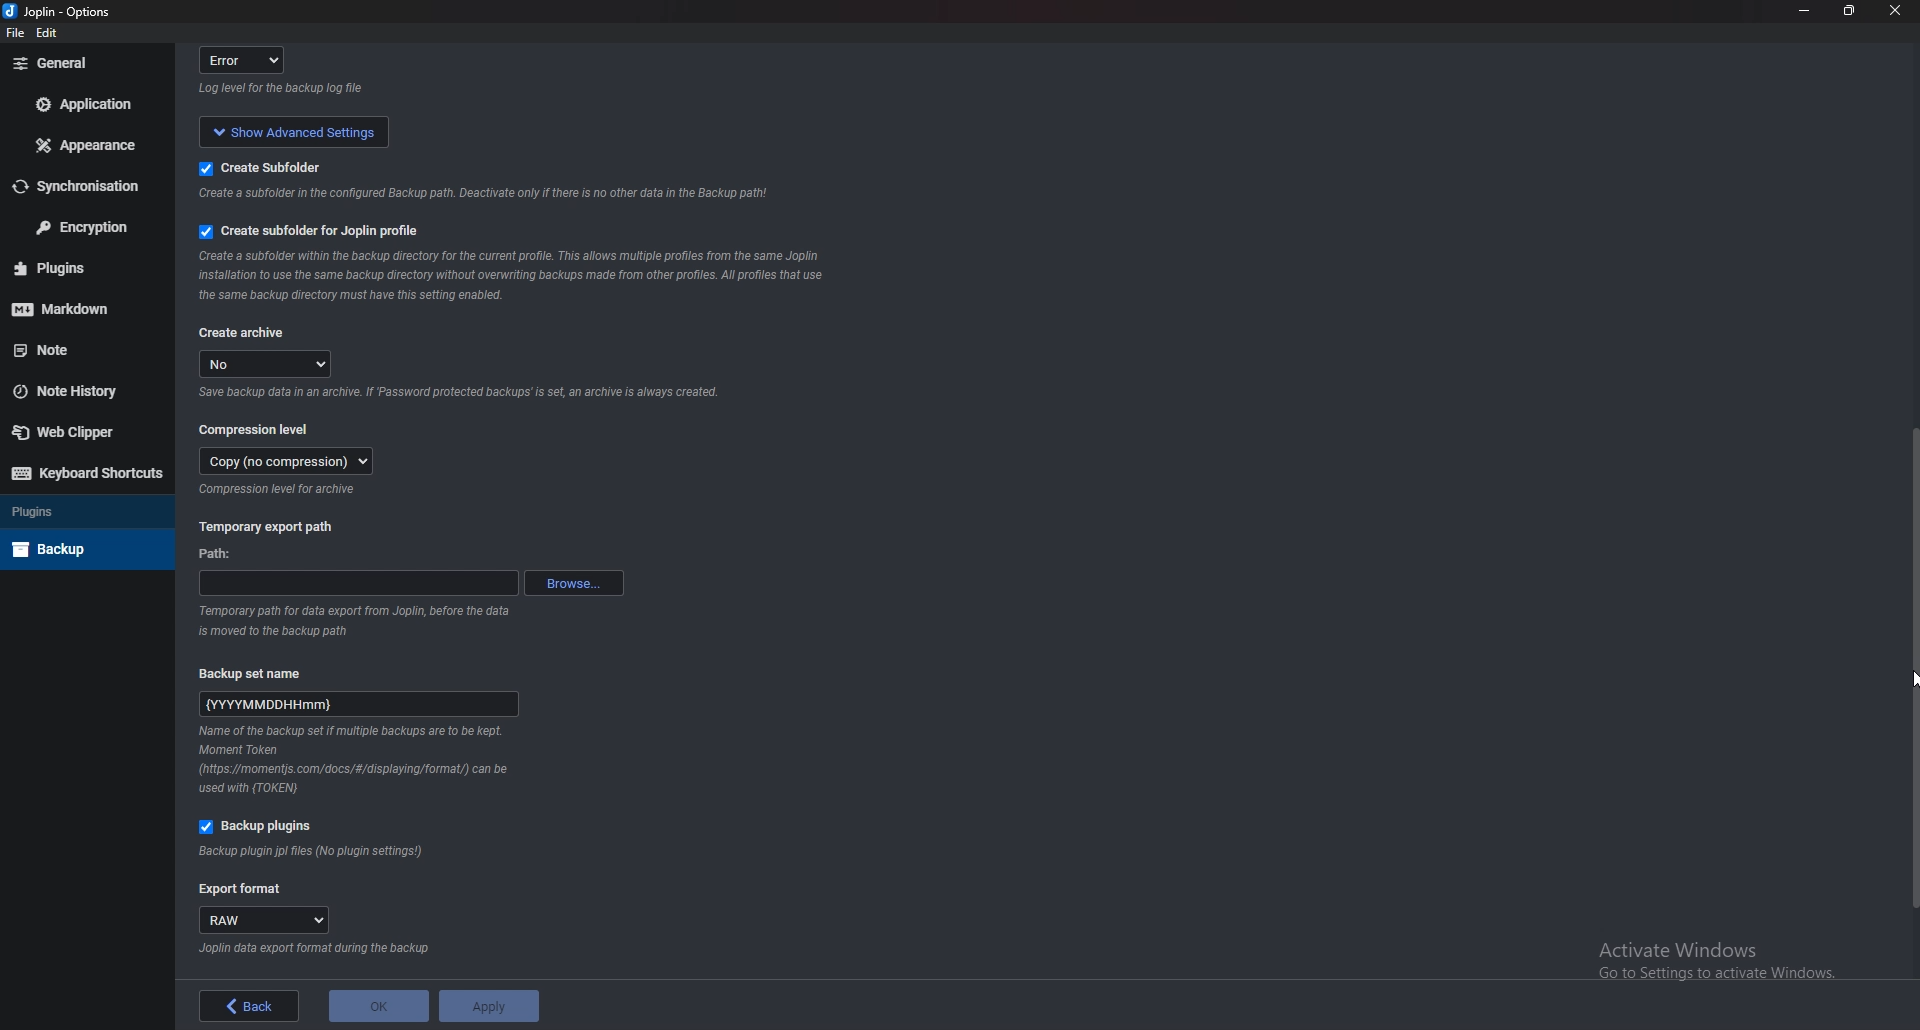  Describe the element at coordinates (314, 231) in the screenshot. I see `Create subfolder for Joplin profile` at that location.